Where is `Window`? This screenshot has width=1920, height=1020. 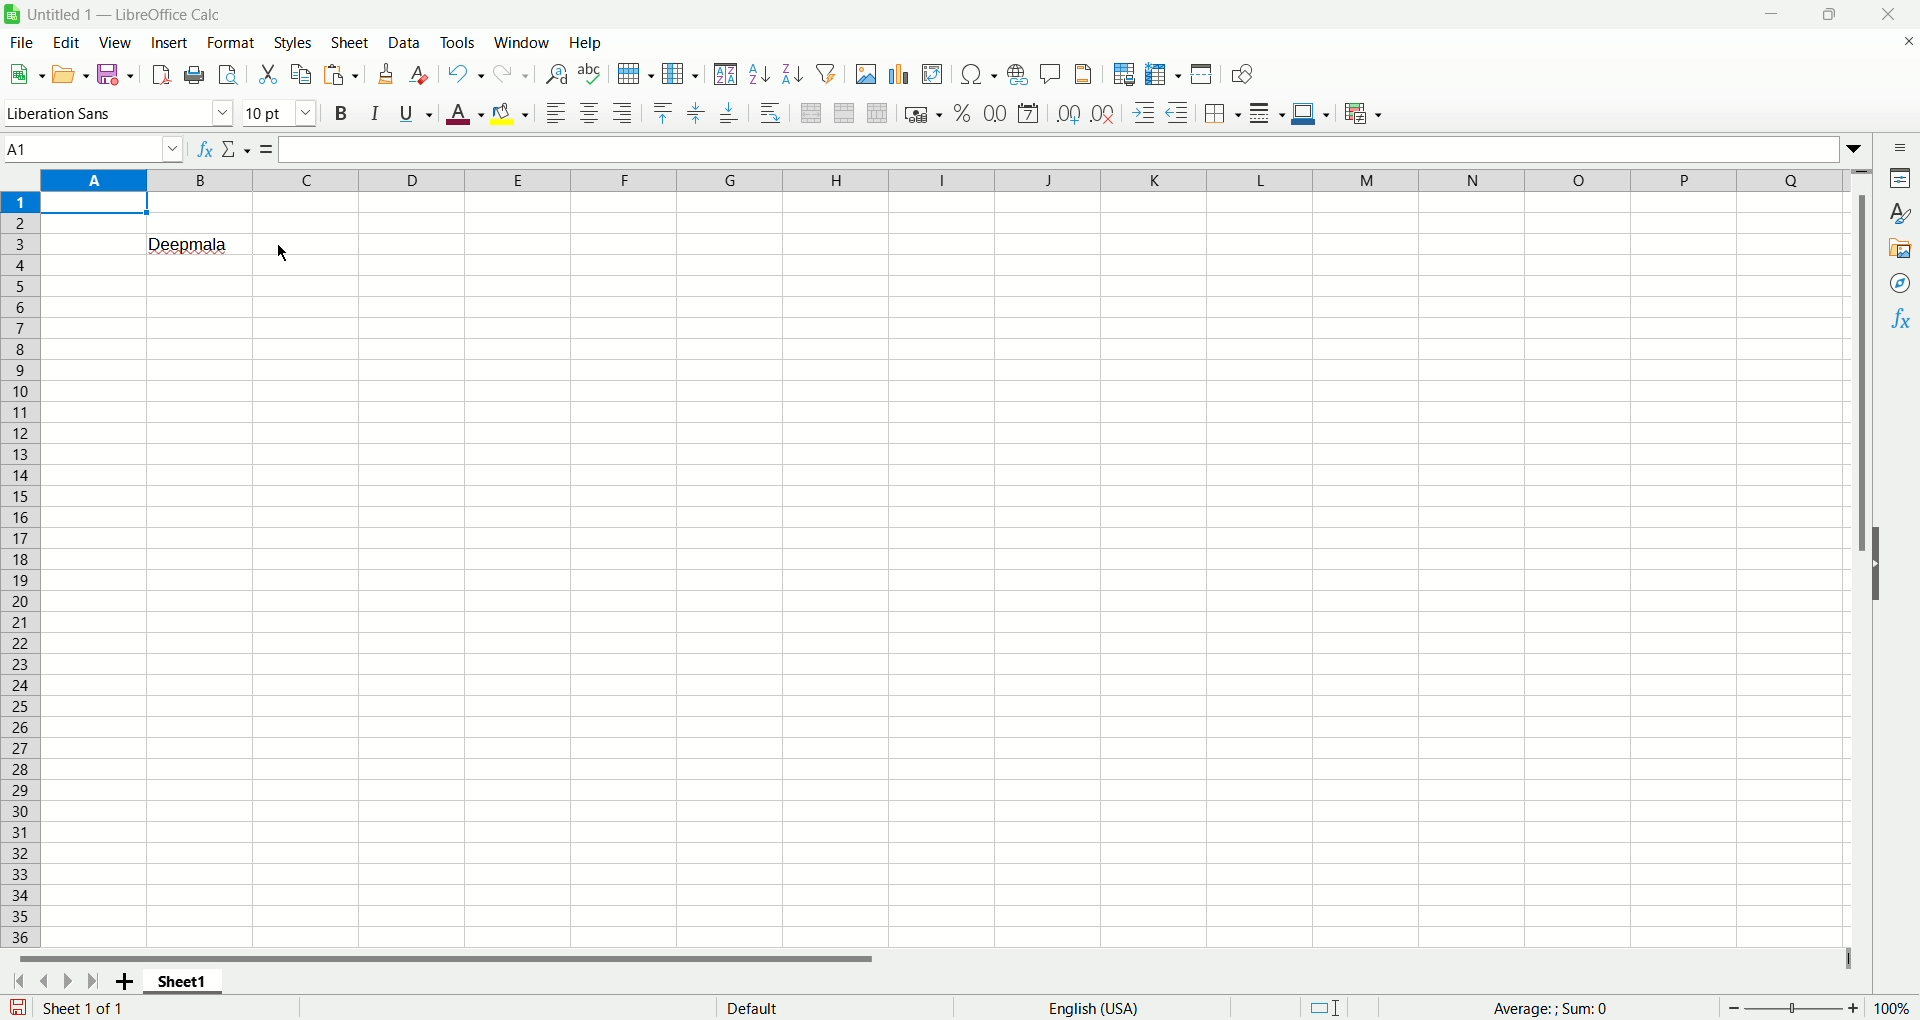 Window is located at coordinates (523, 42).